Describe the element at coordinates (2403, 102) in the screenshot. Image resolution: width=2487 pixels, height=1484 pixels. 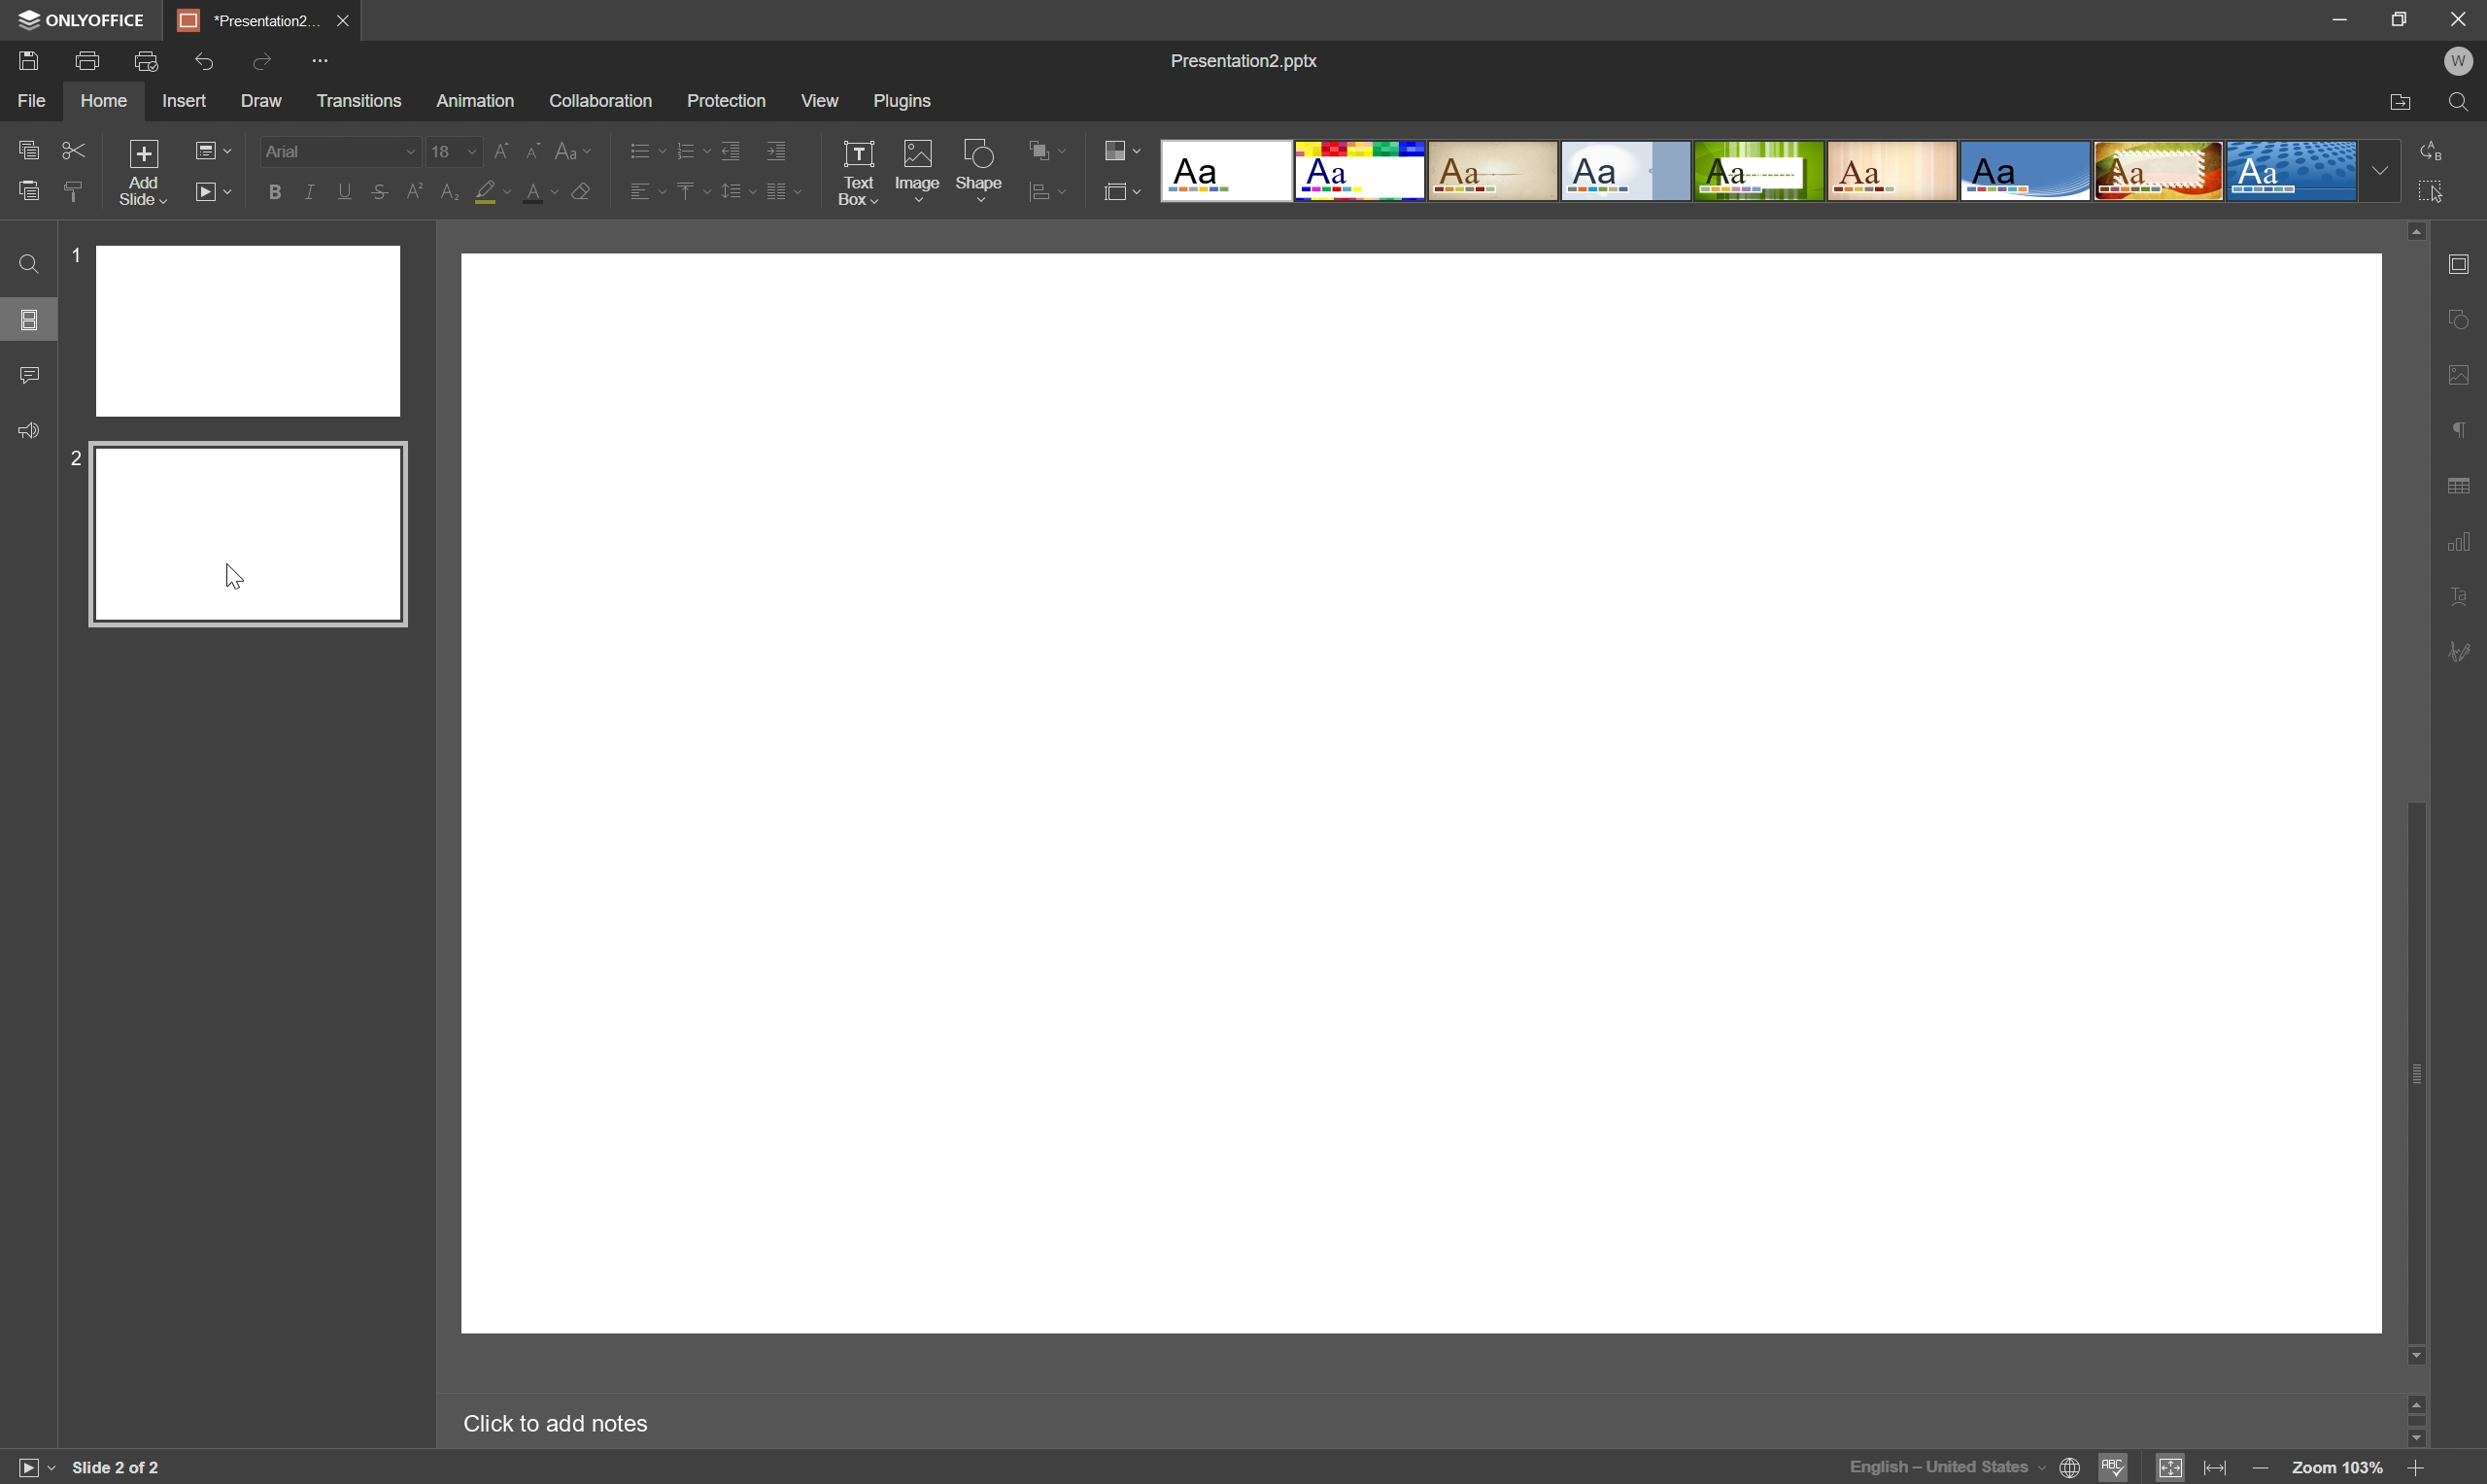
I see `Open file location` at that location.